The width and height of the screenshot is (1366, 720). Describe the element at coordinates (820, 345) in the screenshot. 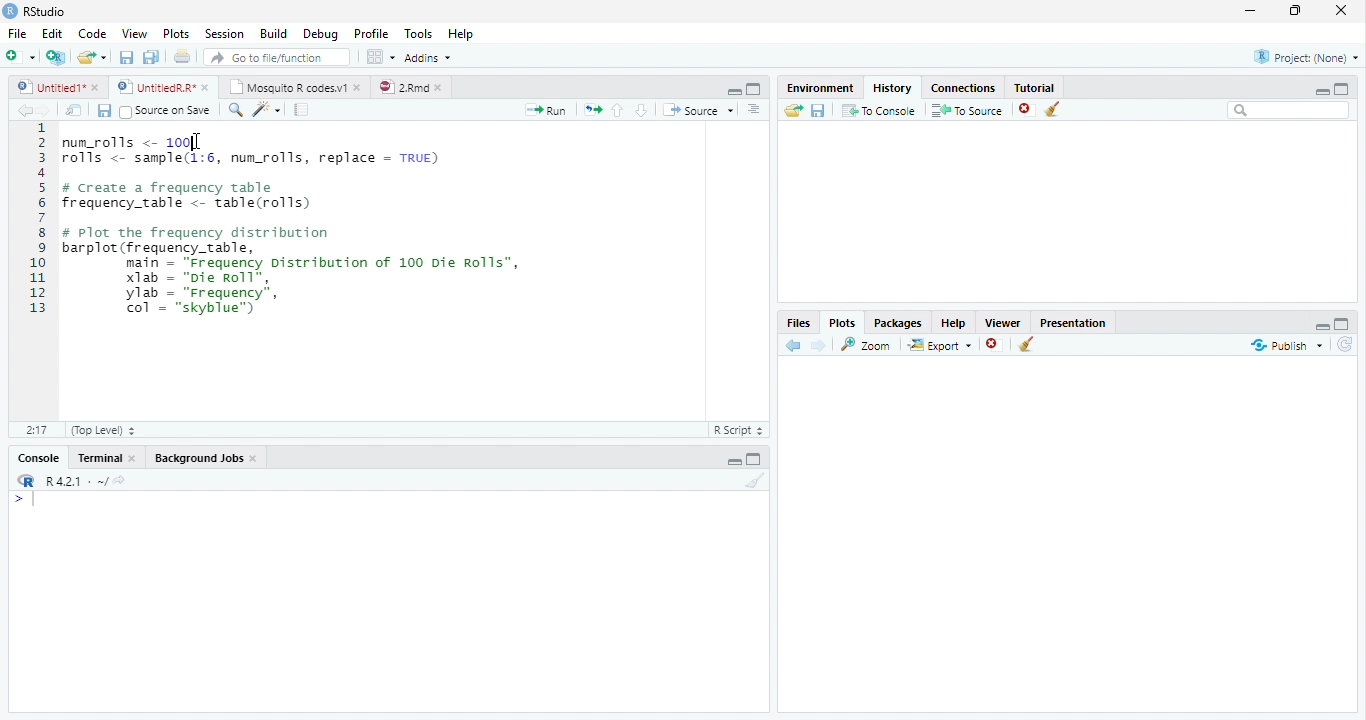

I see `Next Plot` at that location.